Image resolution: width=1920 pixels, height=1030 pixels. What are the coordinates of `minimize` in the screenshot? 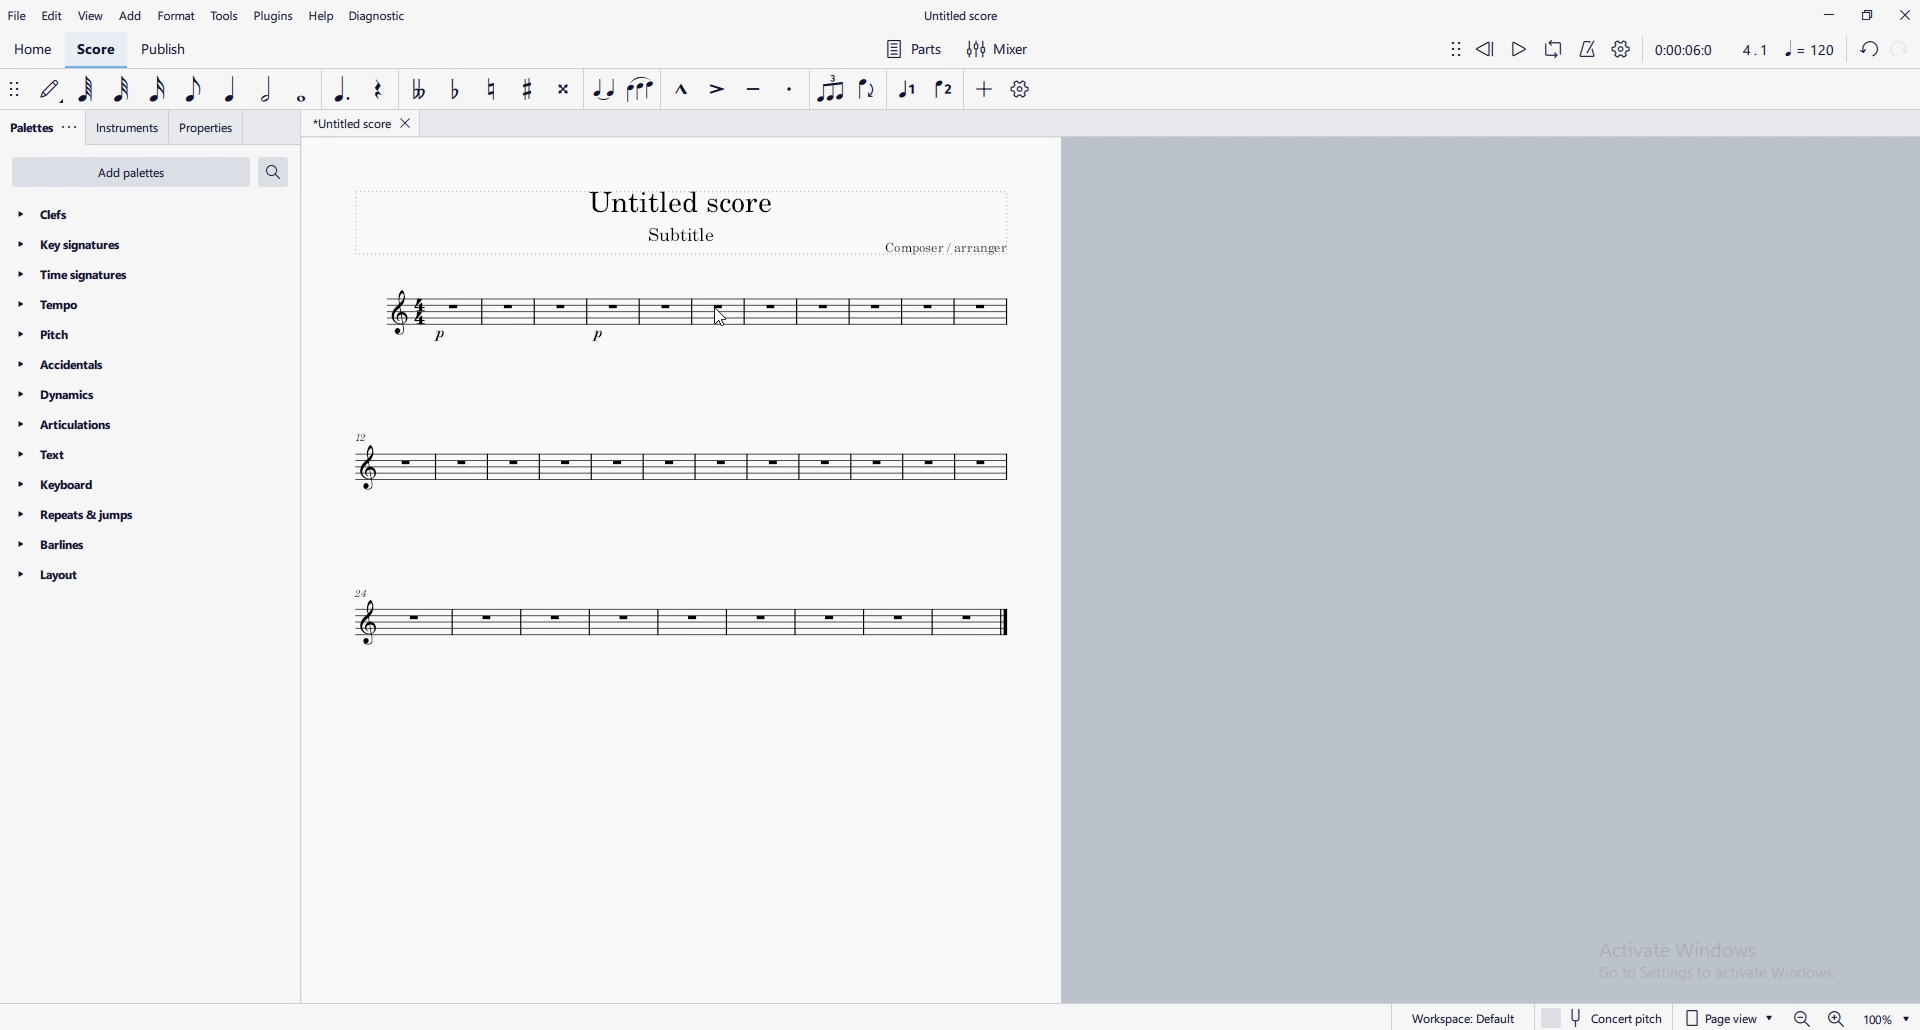 It's located at (1830, 14).